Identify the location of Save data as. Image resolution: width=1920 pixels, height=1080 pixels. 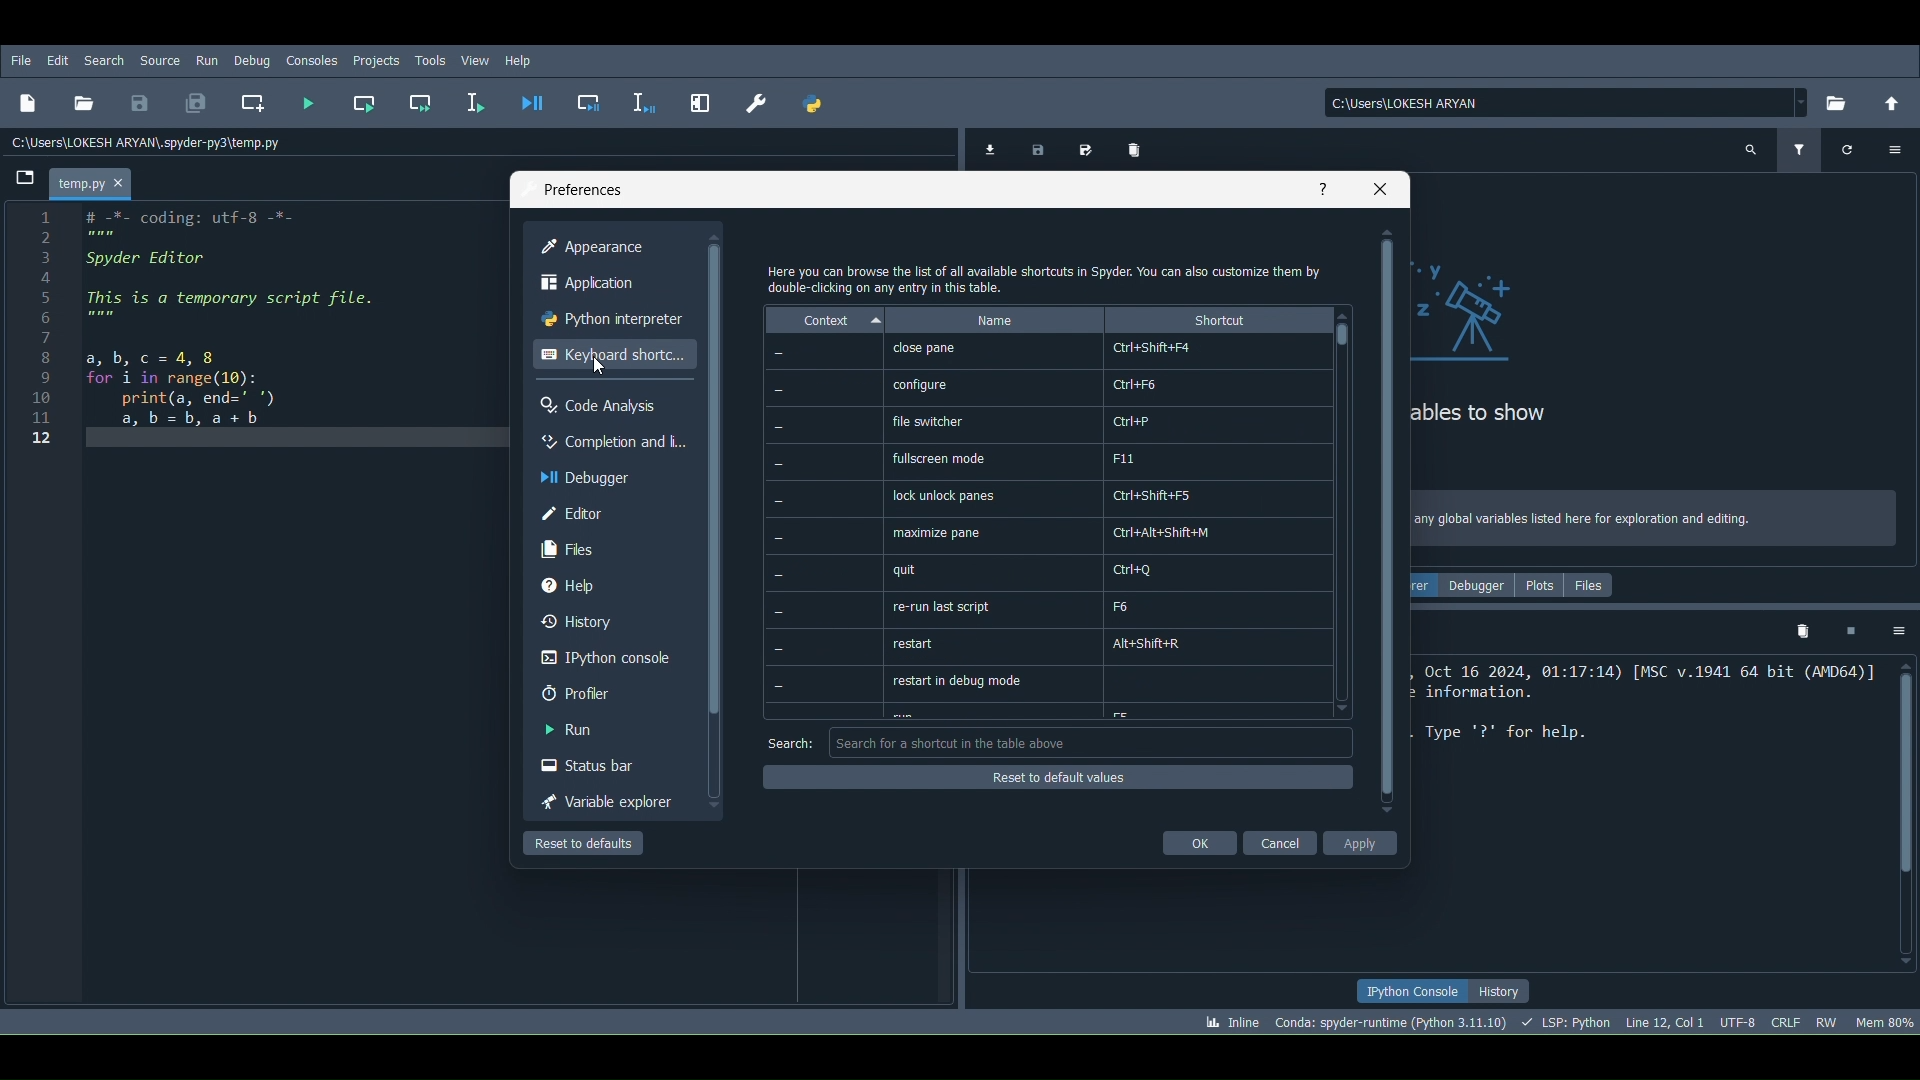
(1081, 147).